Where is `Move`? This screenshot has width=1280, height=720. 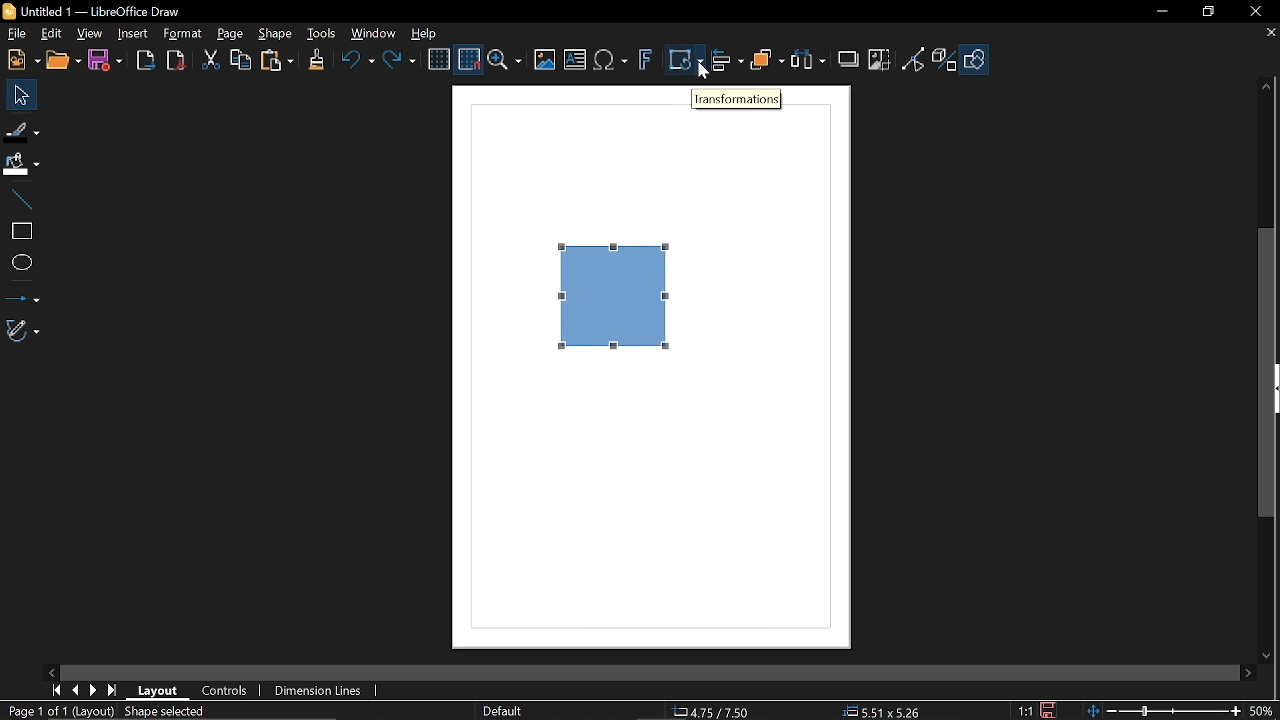 Move is located at coordinates (20, 94).